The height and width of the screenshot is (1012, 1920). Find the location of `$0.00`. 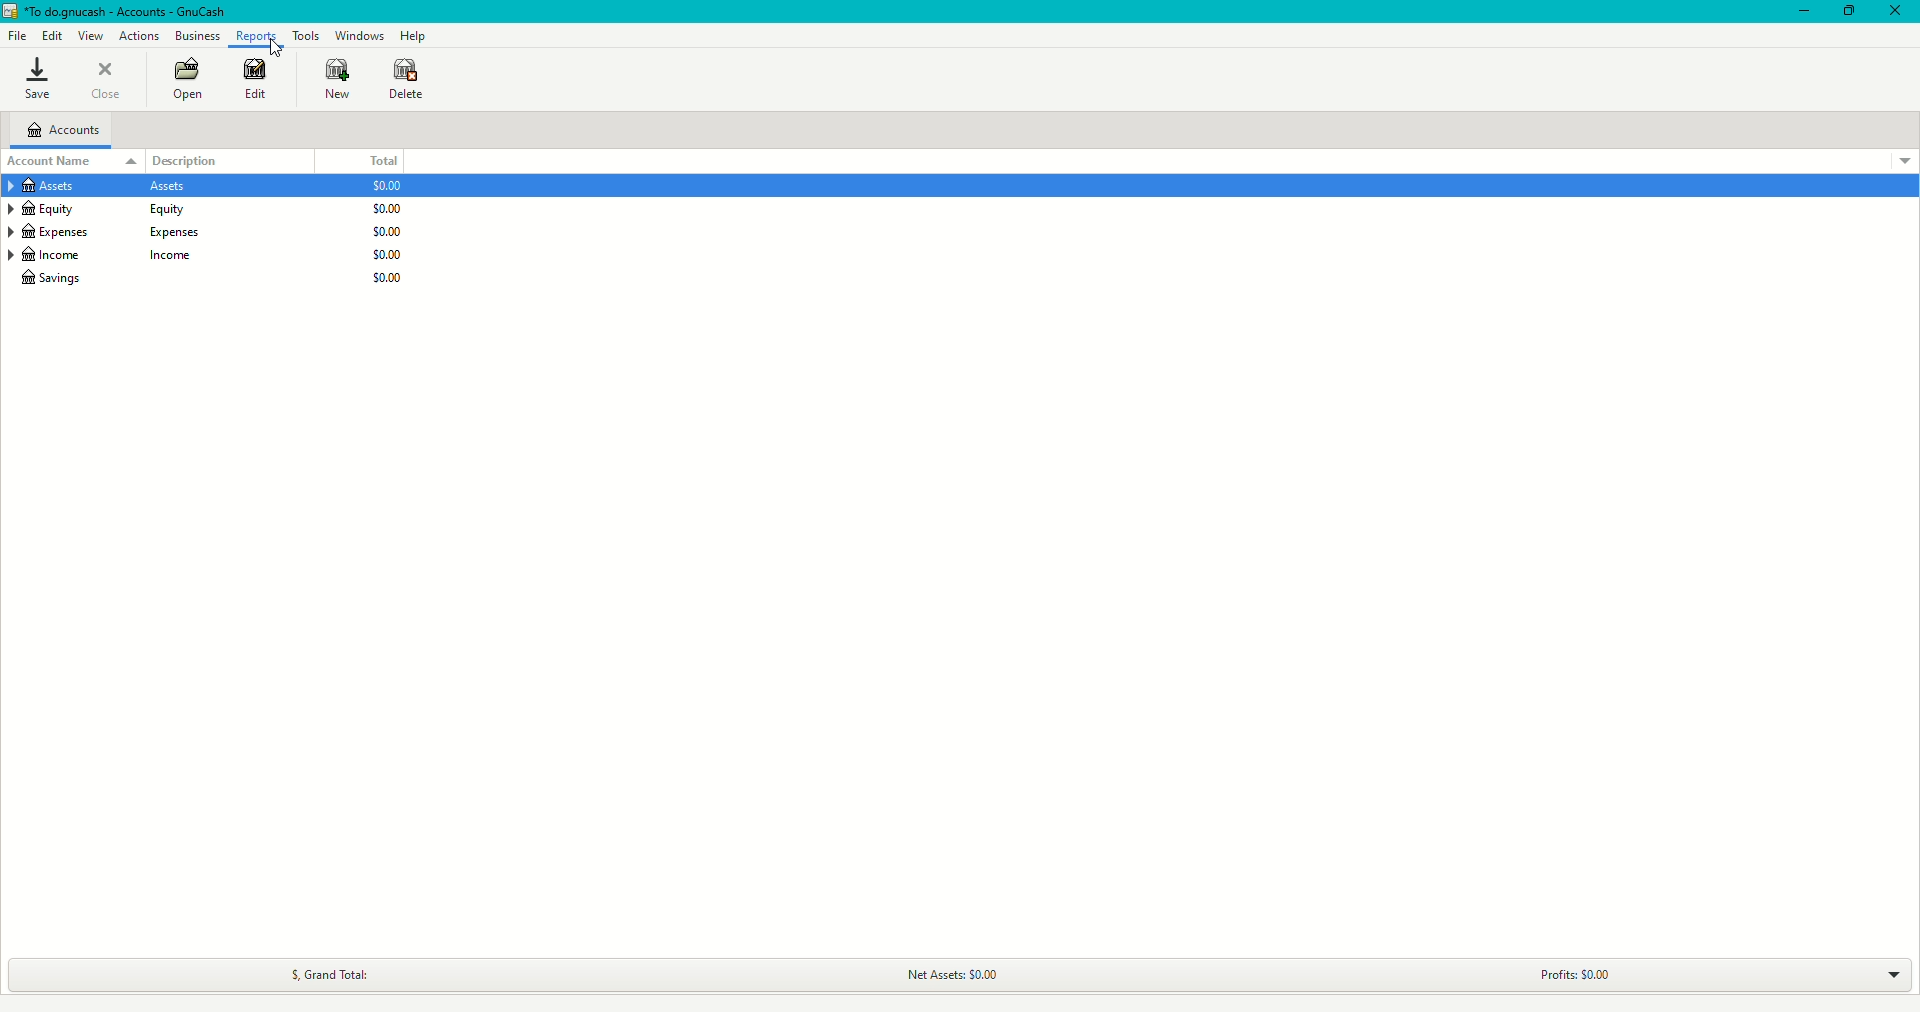

$0.00 is located at coordinates (385, 277).